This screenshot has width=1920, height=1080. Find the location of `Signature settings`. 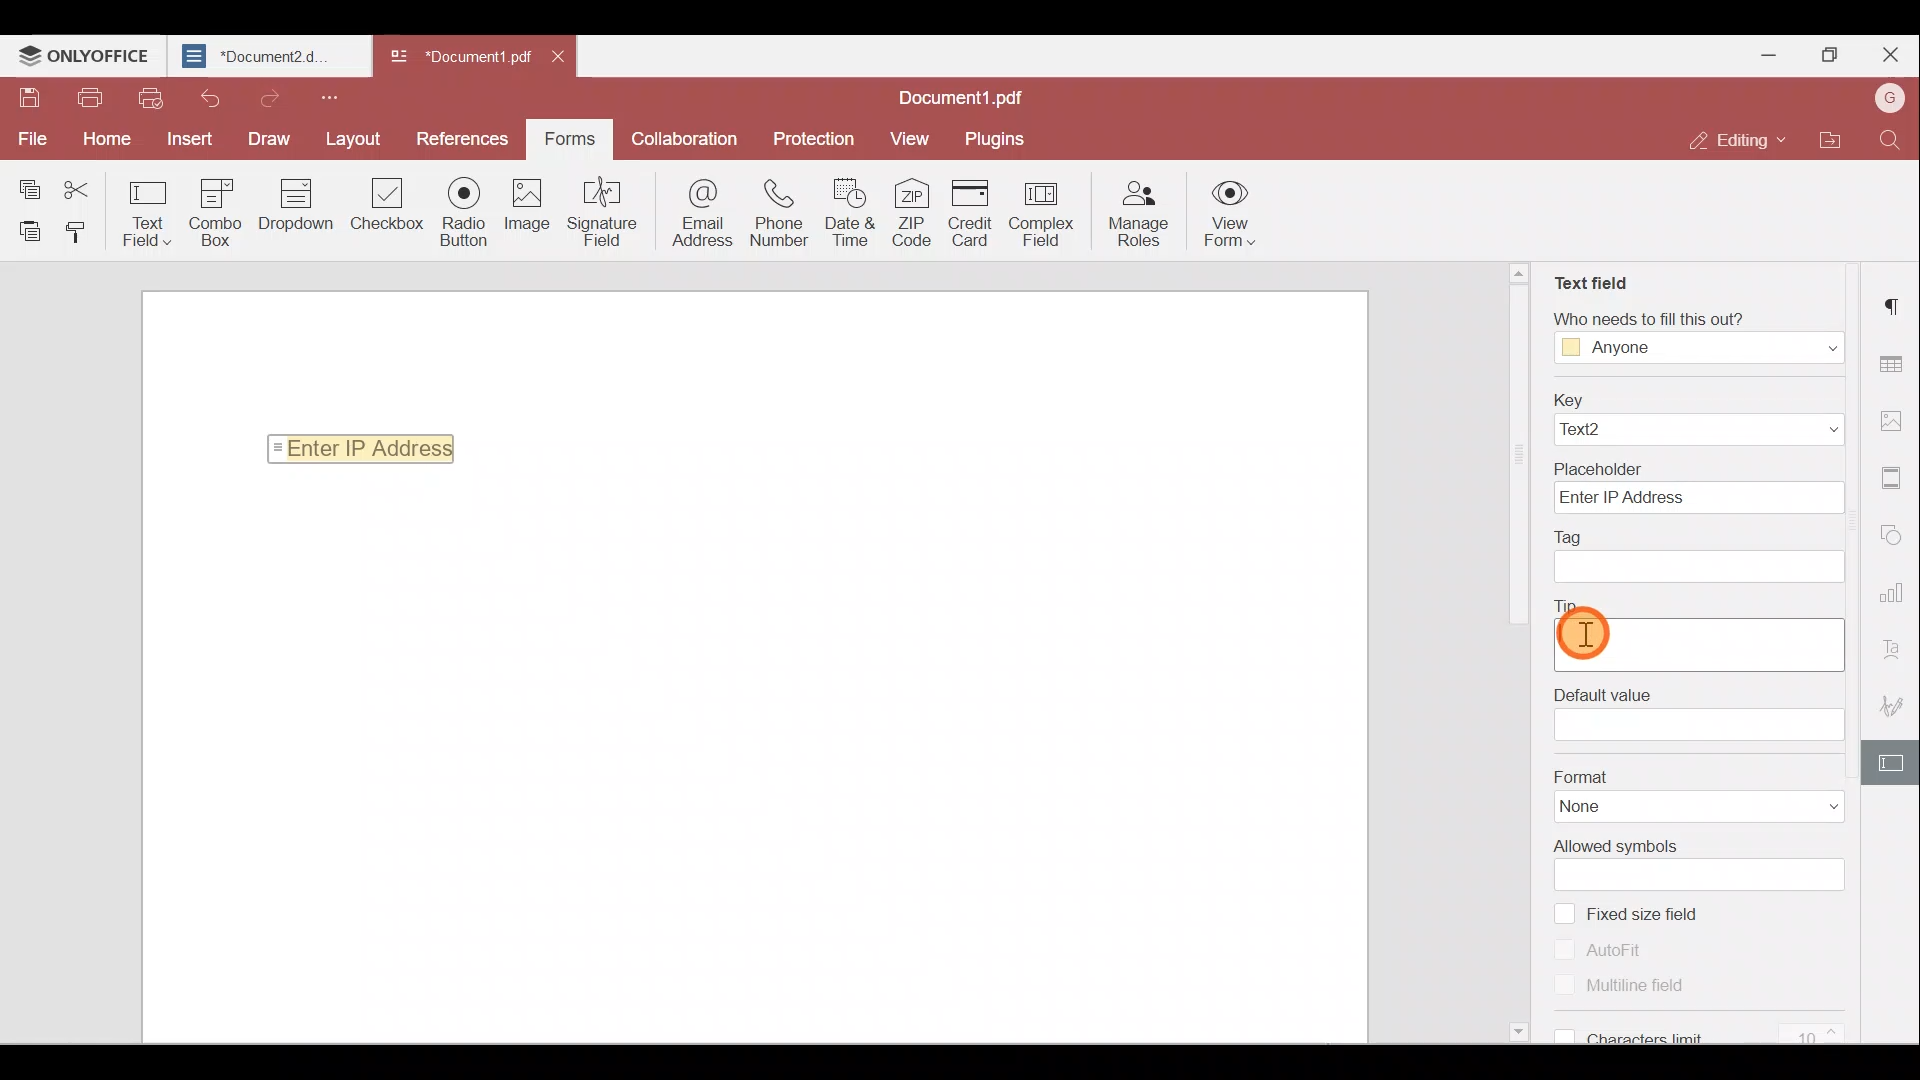

Signature settings is located at coordinates (1896, 702).